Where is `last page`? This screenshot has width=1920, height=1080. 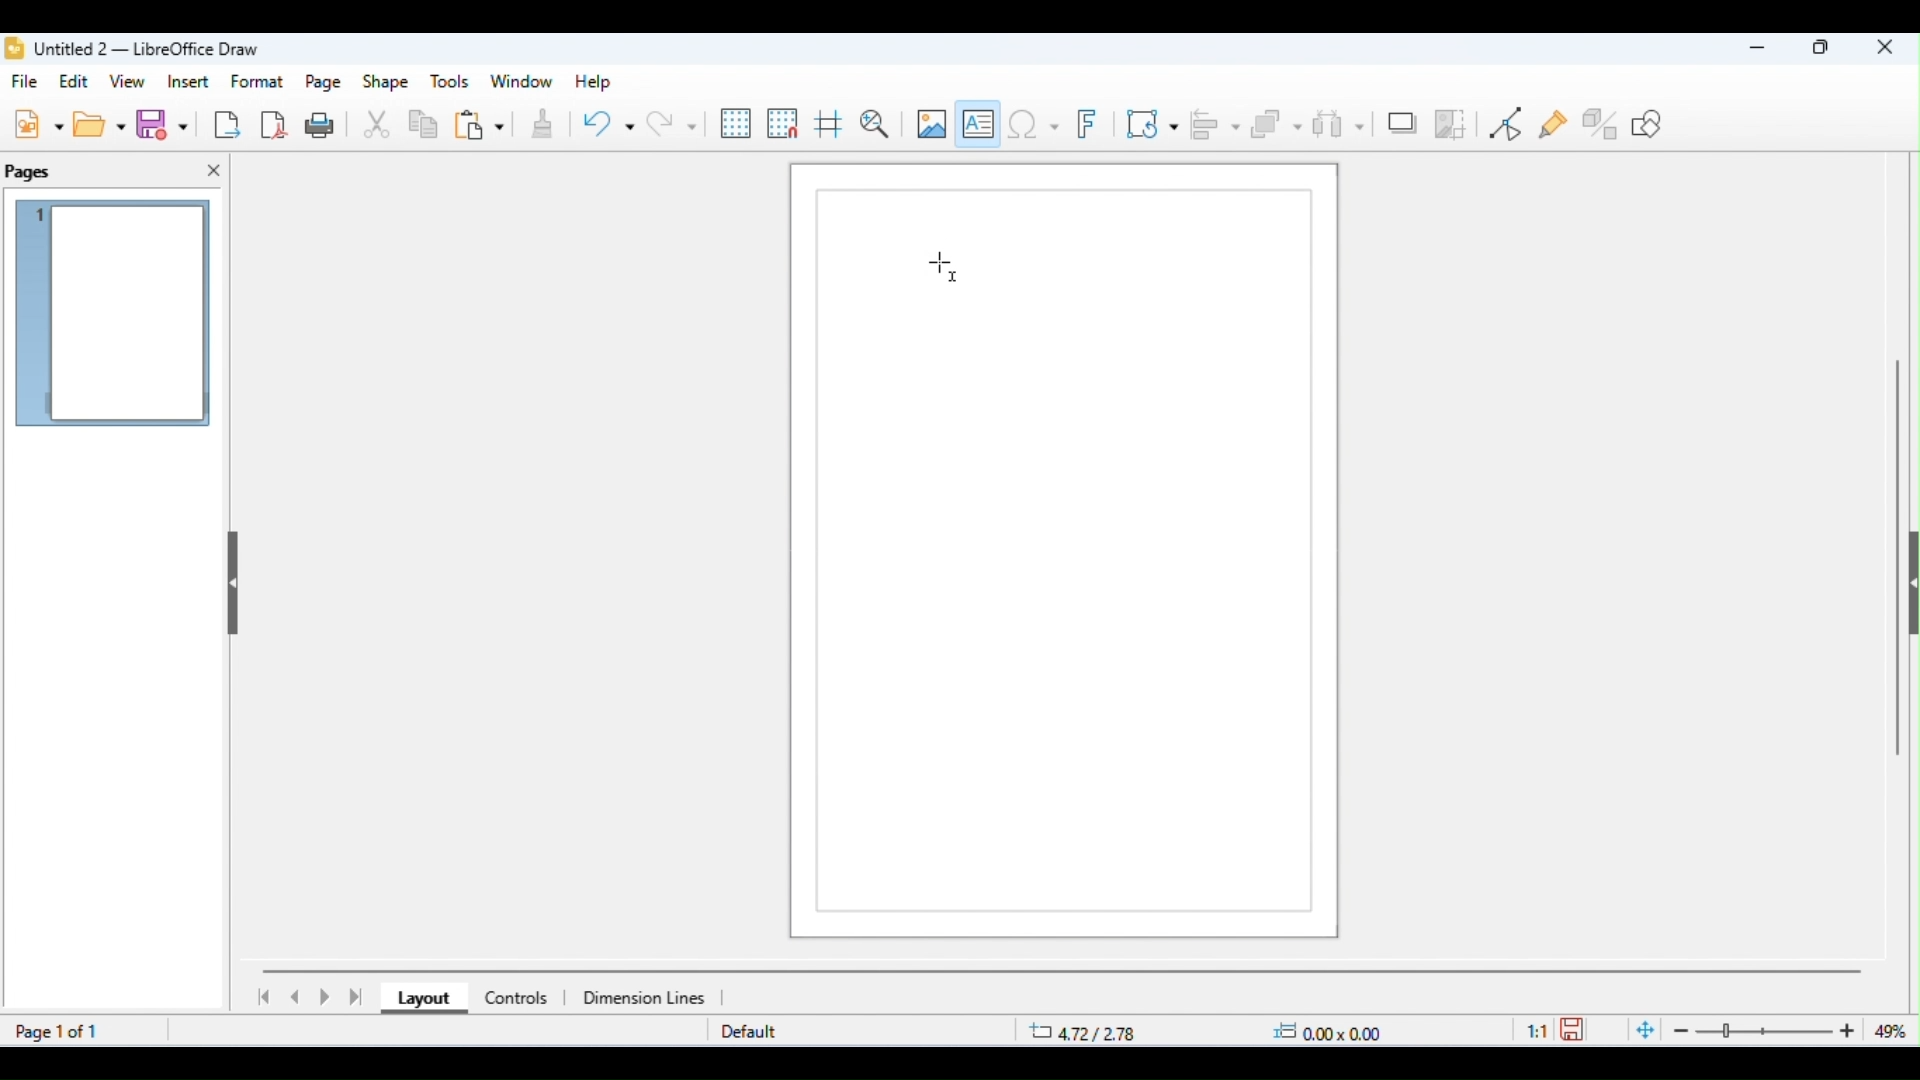 last page is located at coordinates (358, 997).